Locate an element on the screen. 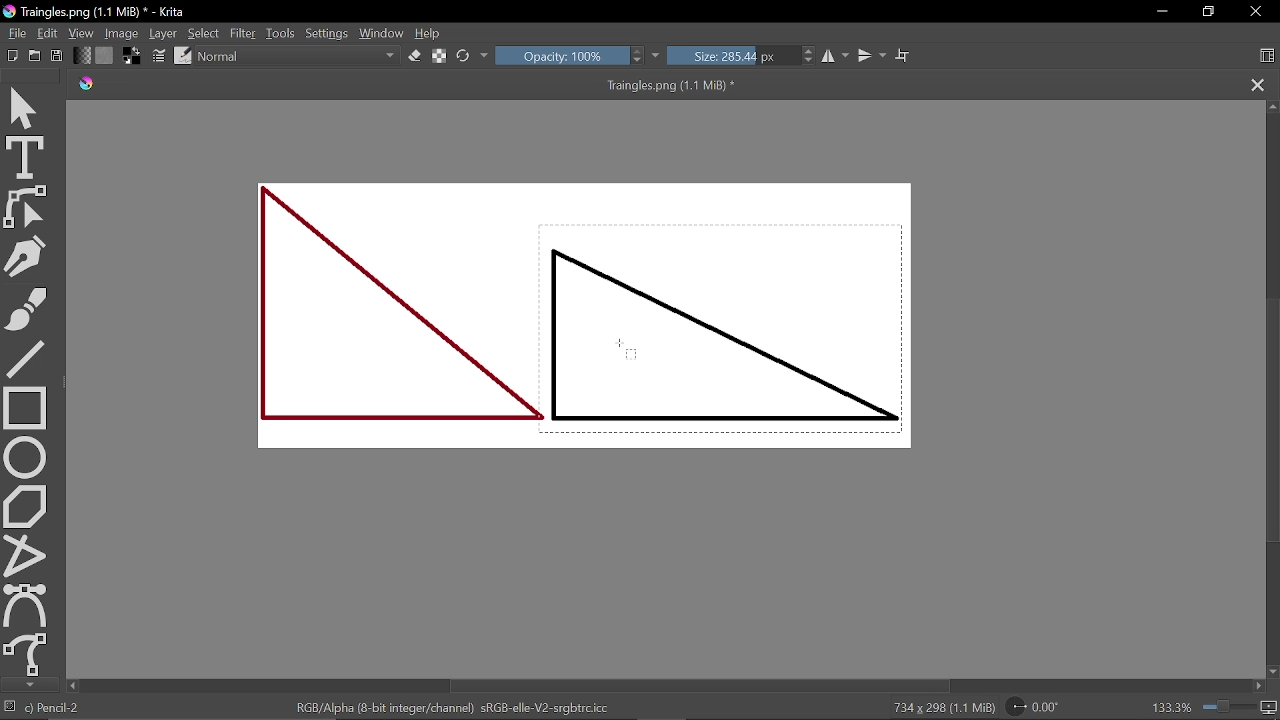 This screenshot has width=1280, height=720. Text tool is located at coordinates (26, 157).